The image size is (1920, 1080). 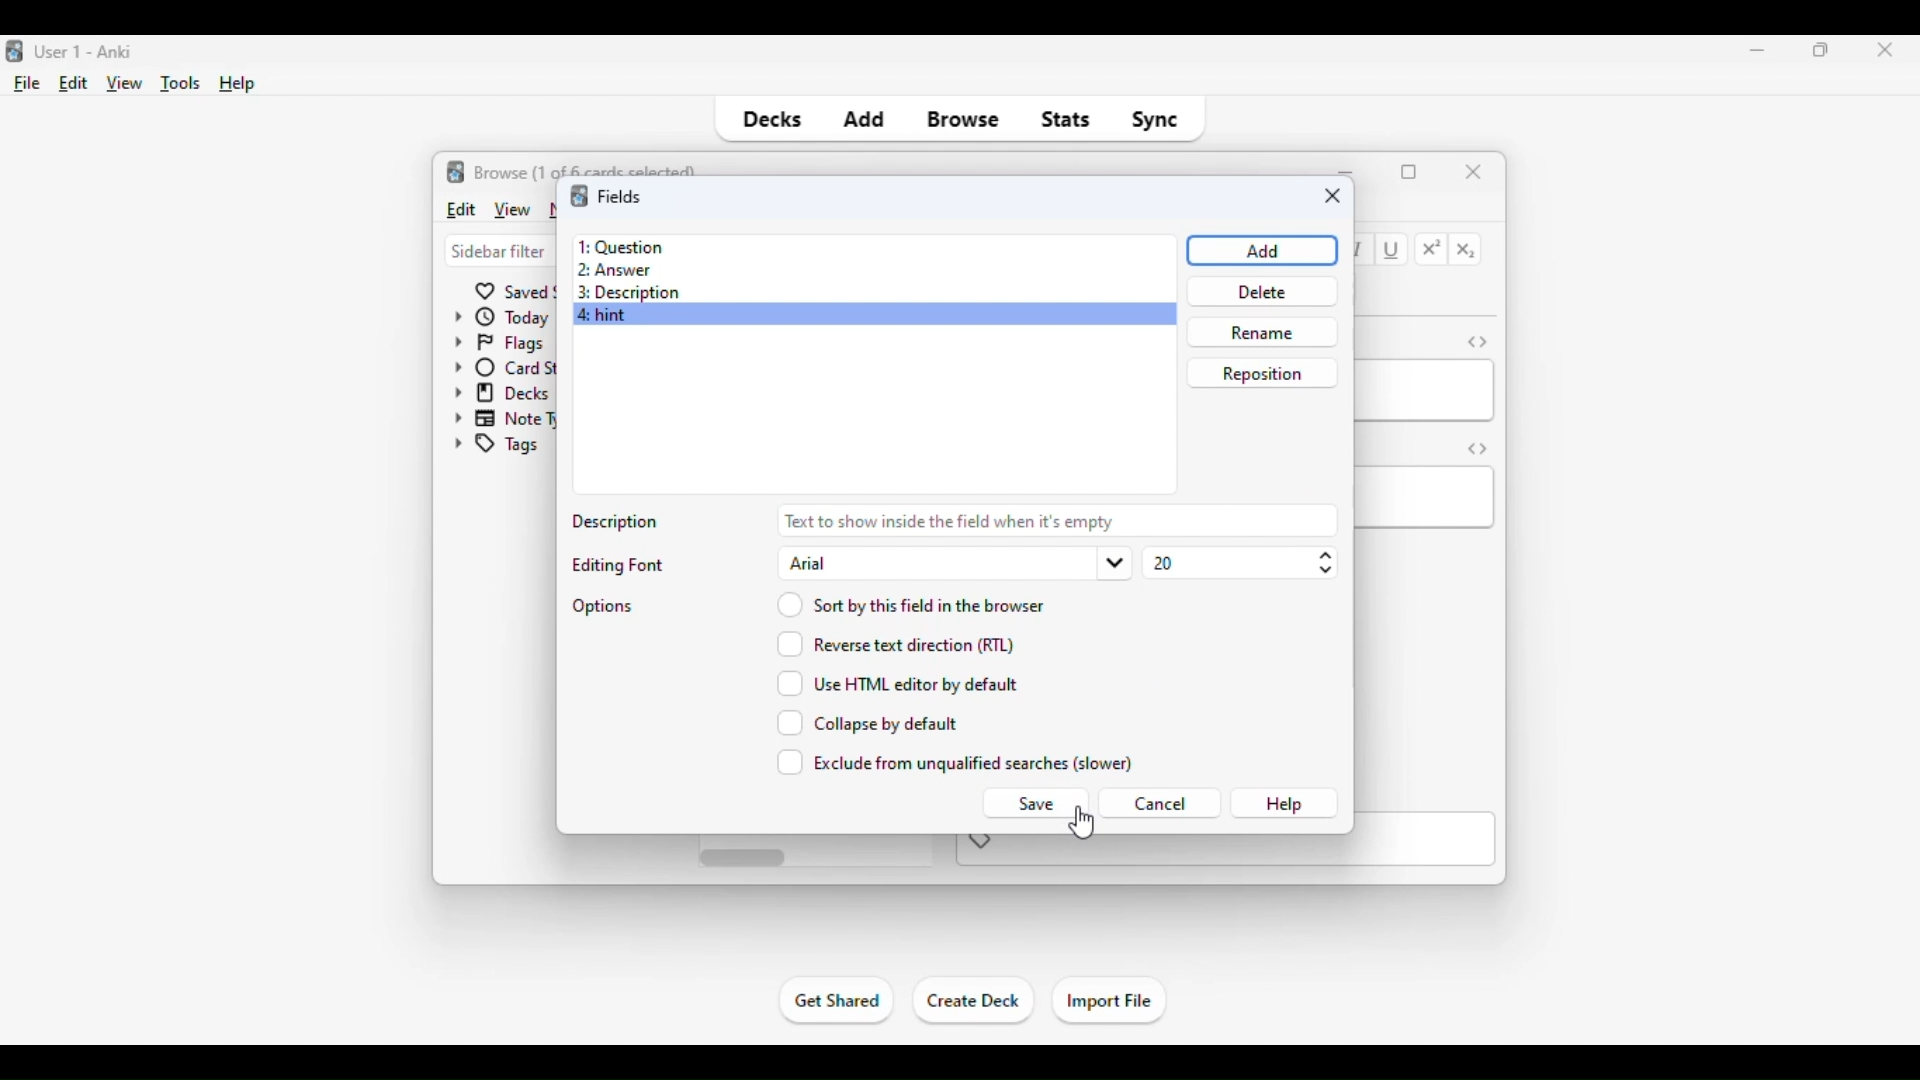 What do you see at coordinates (86, 52) in the screenshot?
I see `title` at bounding box center [86, 52].